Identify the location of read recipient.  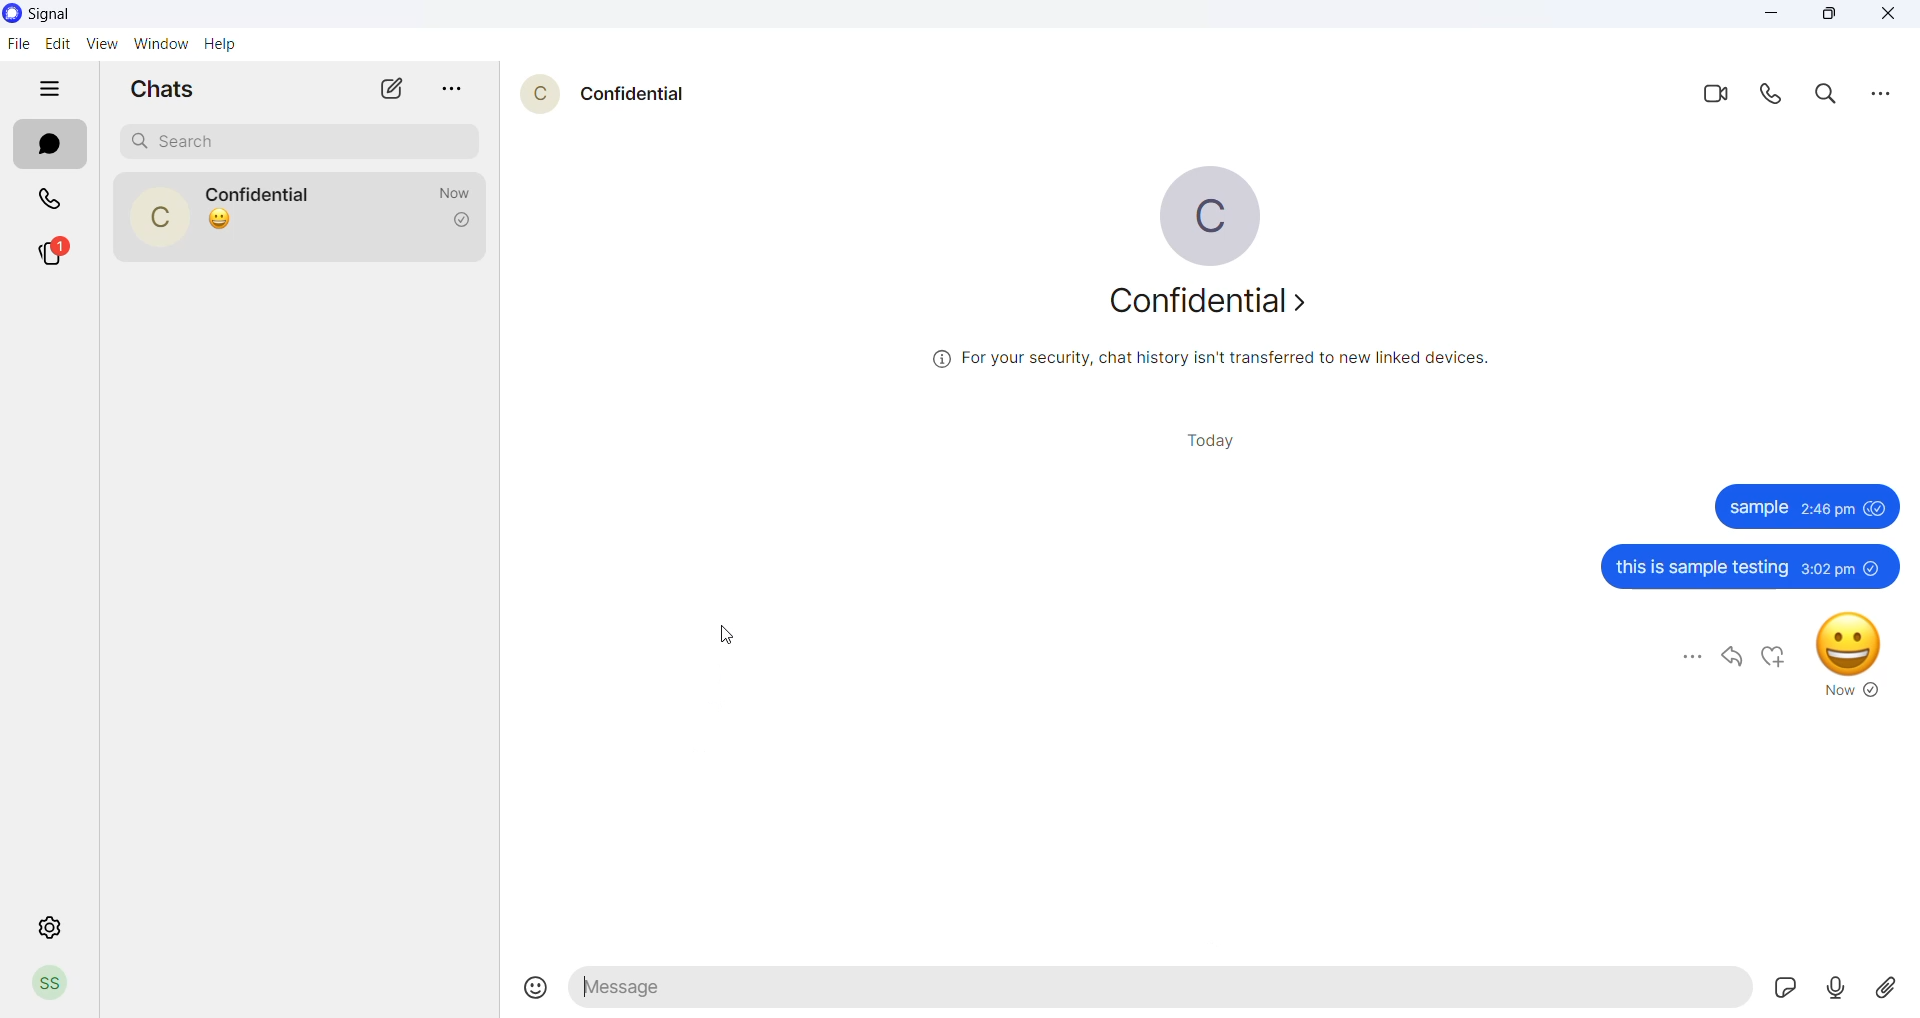
(463, 222).